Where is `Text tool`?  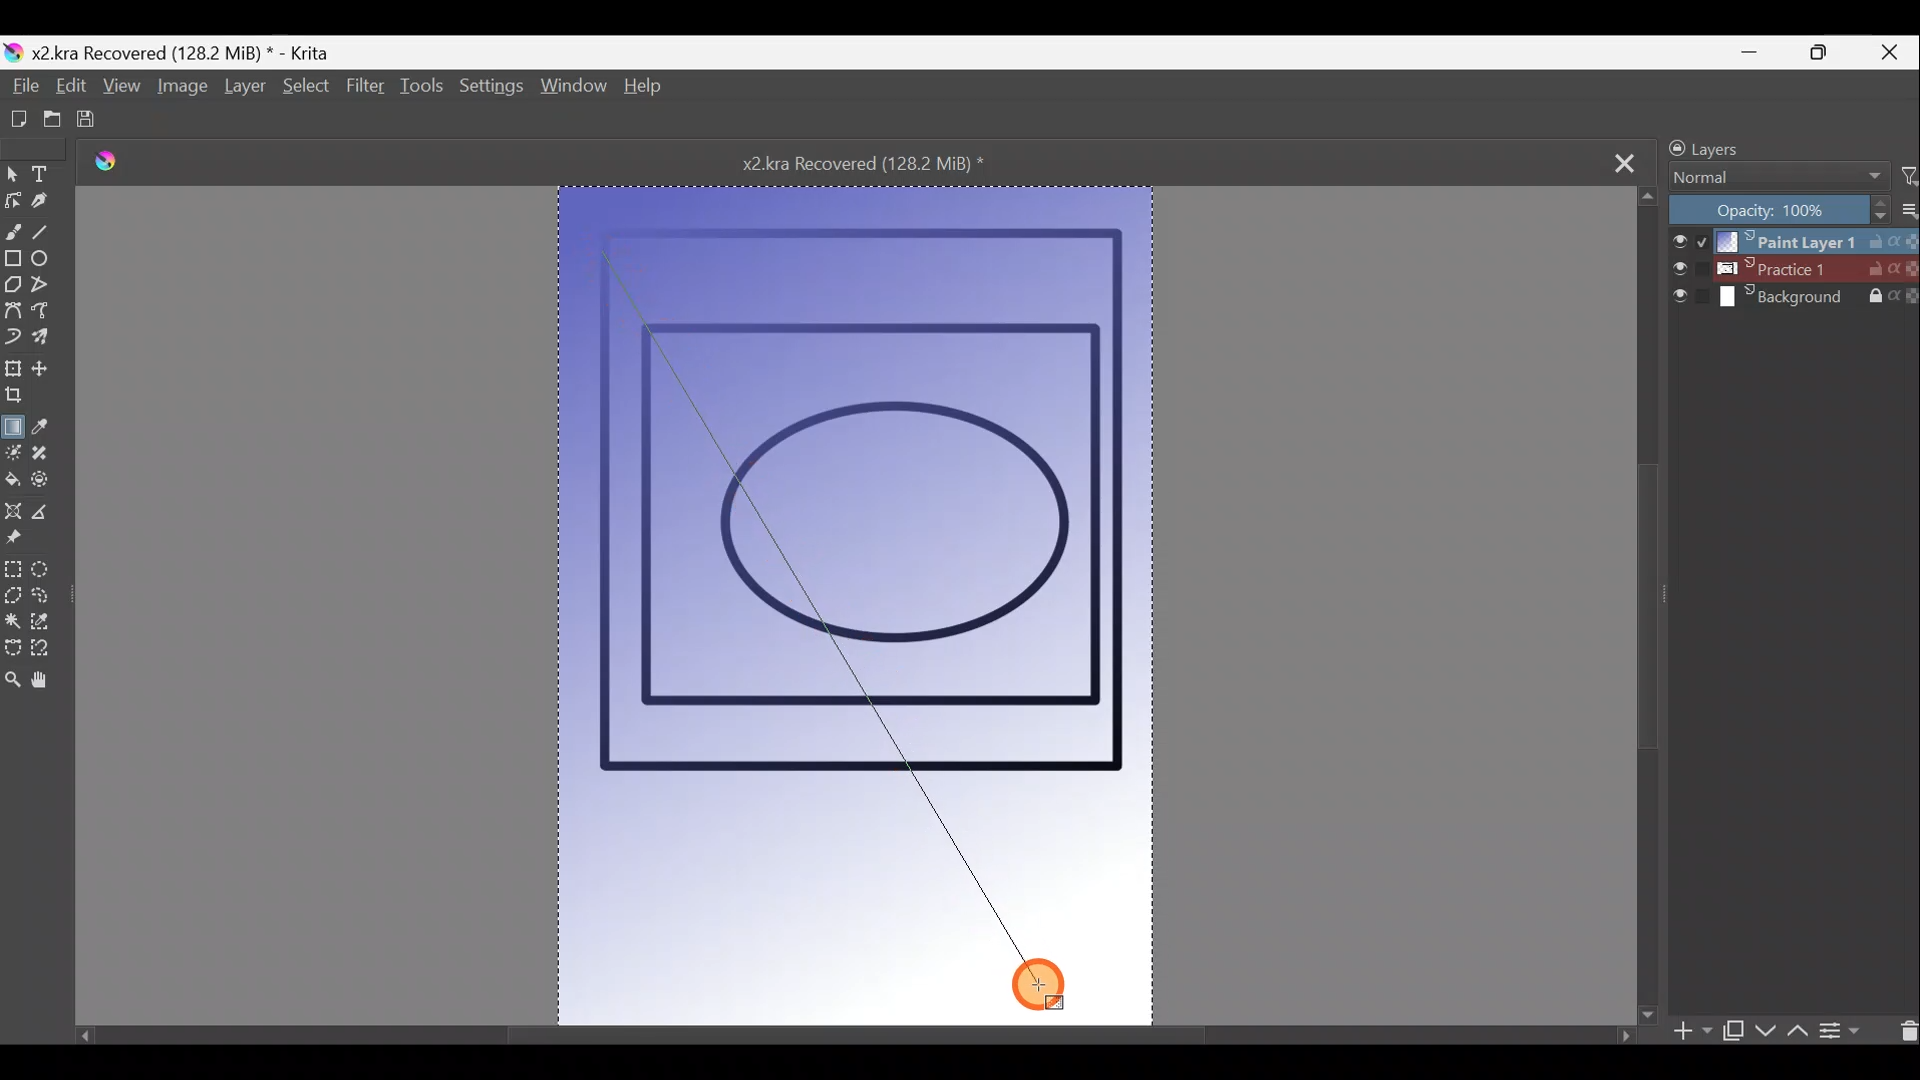
Text tool is located at coordinates (46, 174).